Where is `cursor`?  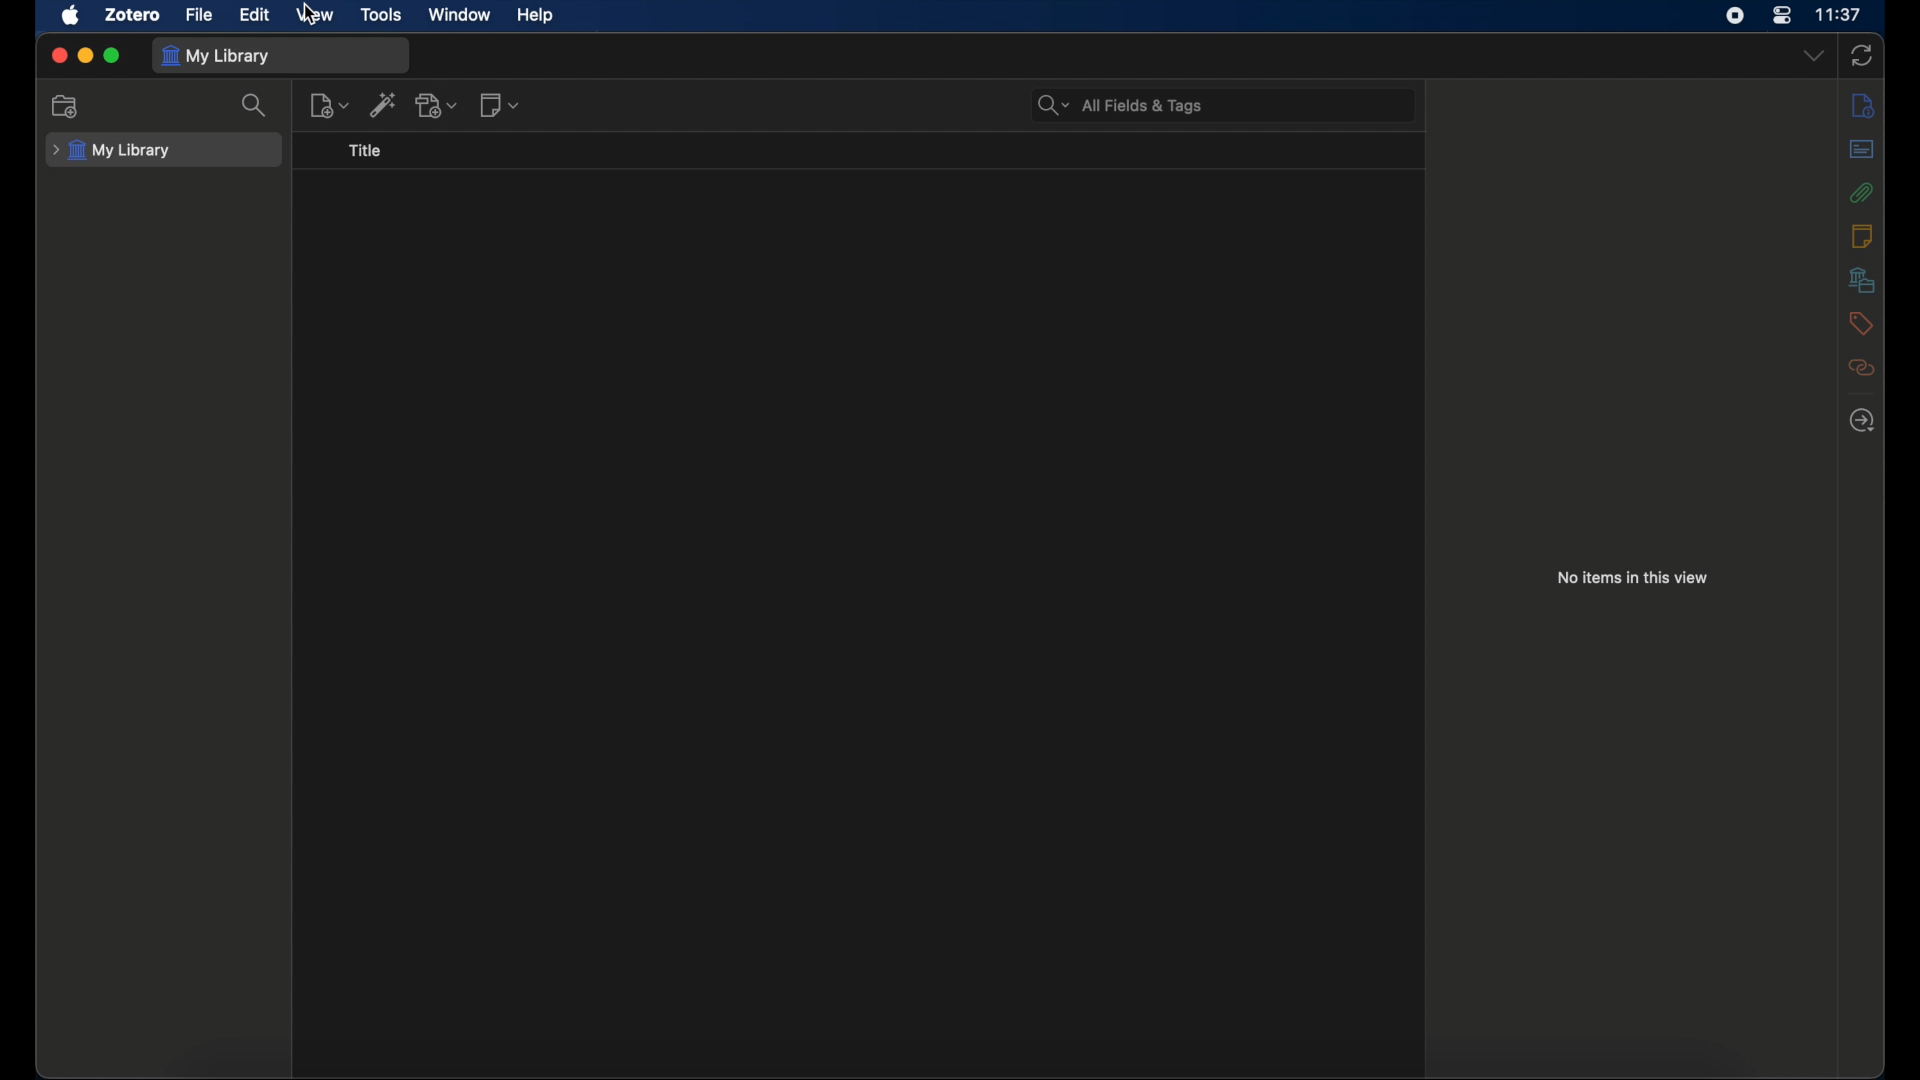 cursor is located at coordinates (311, 18).